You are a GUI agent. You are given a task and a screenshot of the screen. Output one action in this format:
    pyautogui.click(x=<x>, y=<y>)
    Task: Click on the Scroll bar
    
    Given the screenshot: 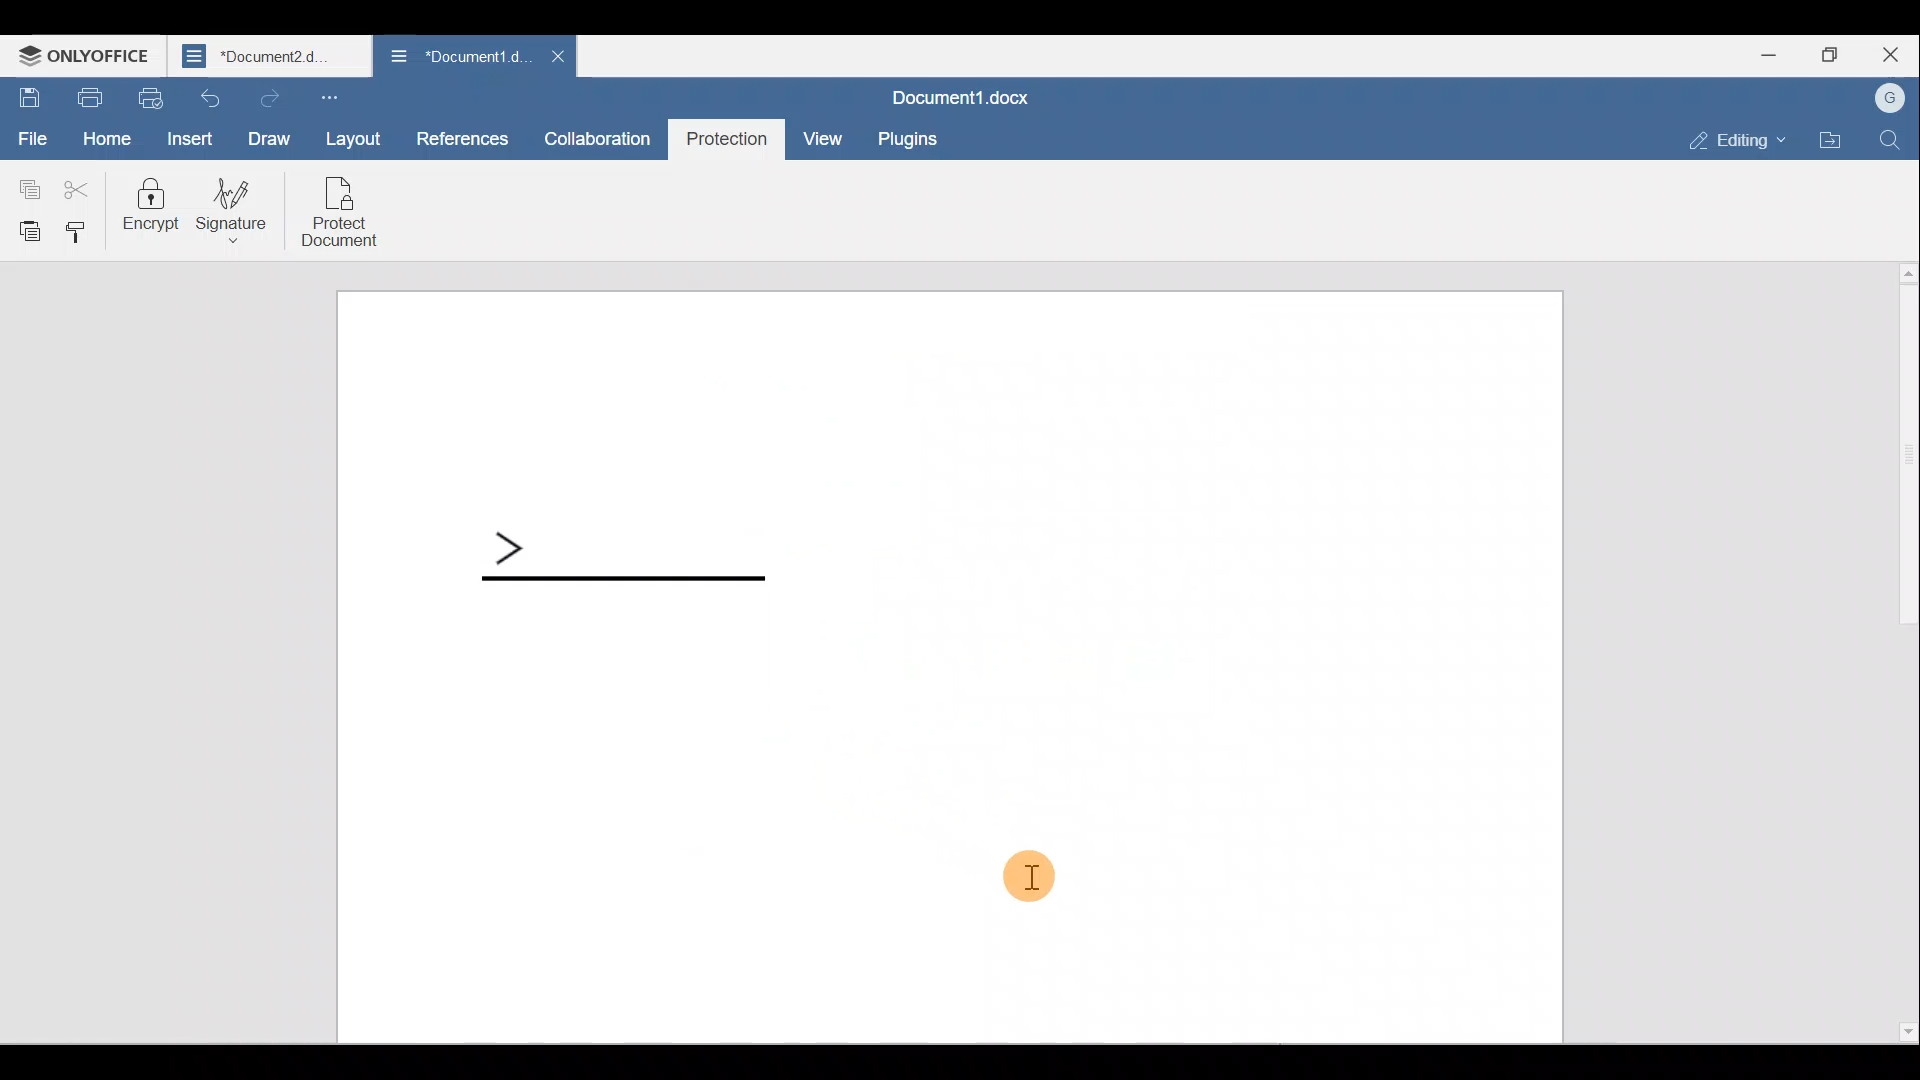 What is the action you would take?
    pyautogui.click(x=1897, y=653)
    